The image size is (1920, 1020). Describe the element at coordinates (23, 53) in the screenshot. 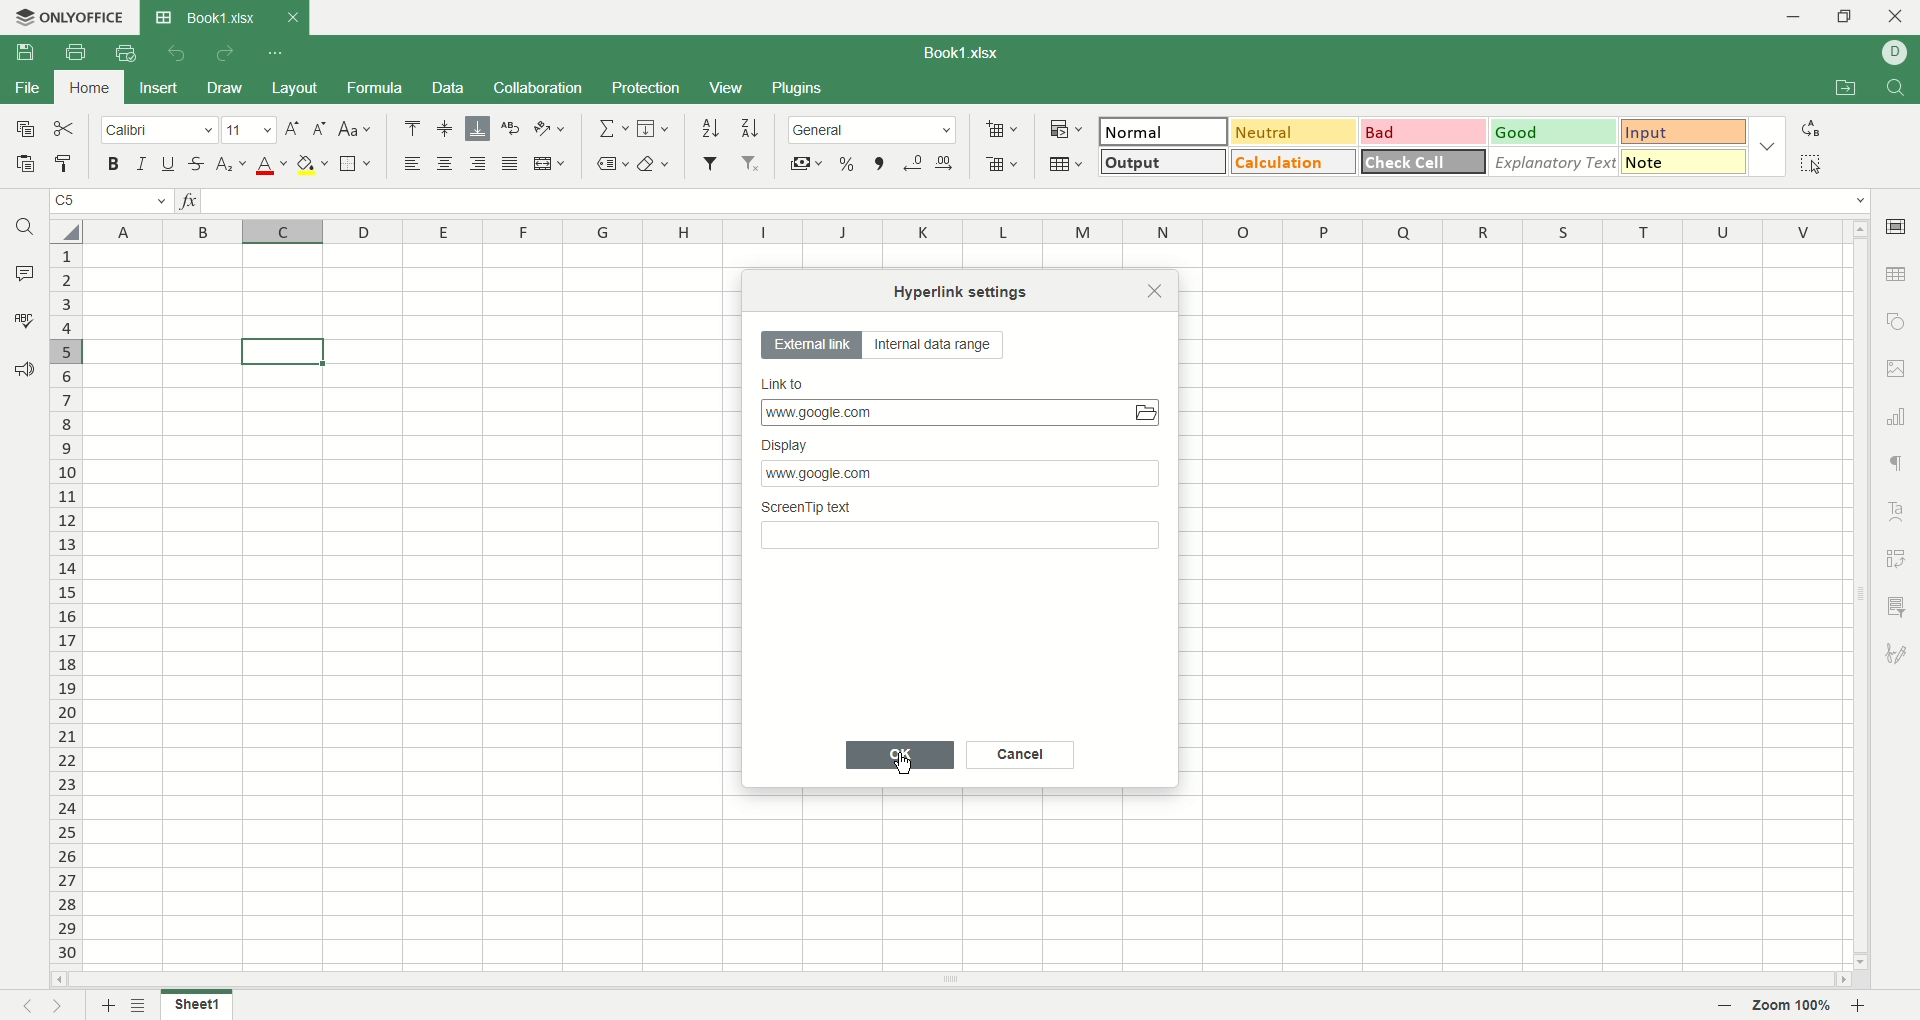

I see `save` at that location.